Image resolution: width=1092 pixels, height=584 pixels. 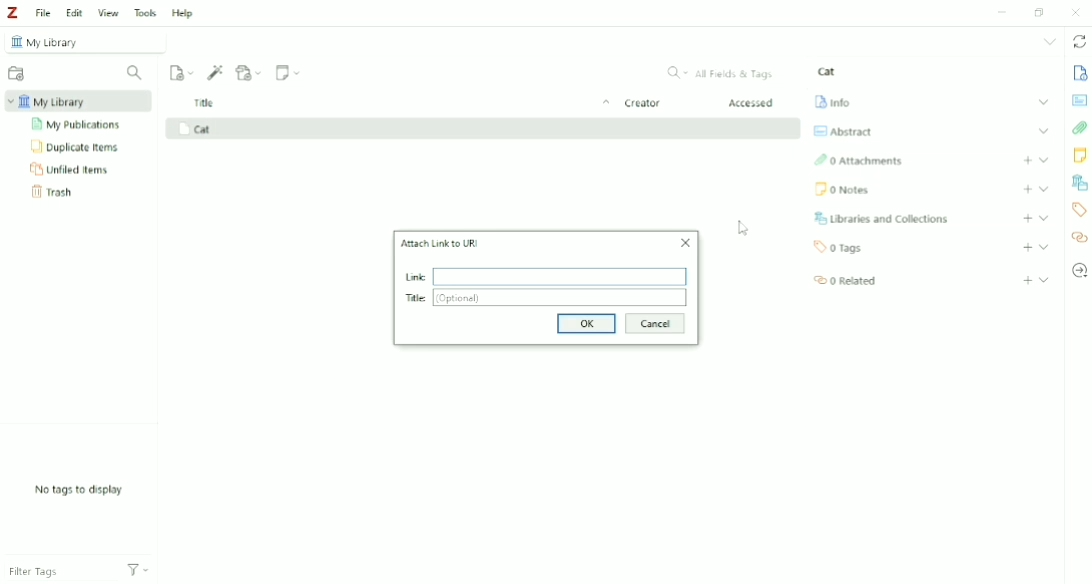 I want to click on Sync, so click(x=1080, y=43).